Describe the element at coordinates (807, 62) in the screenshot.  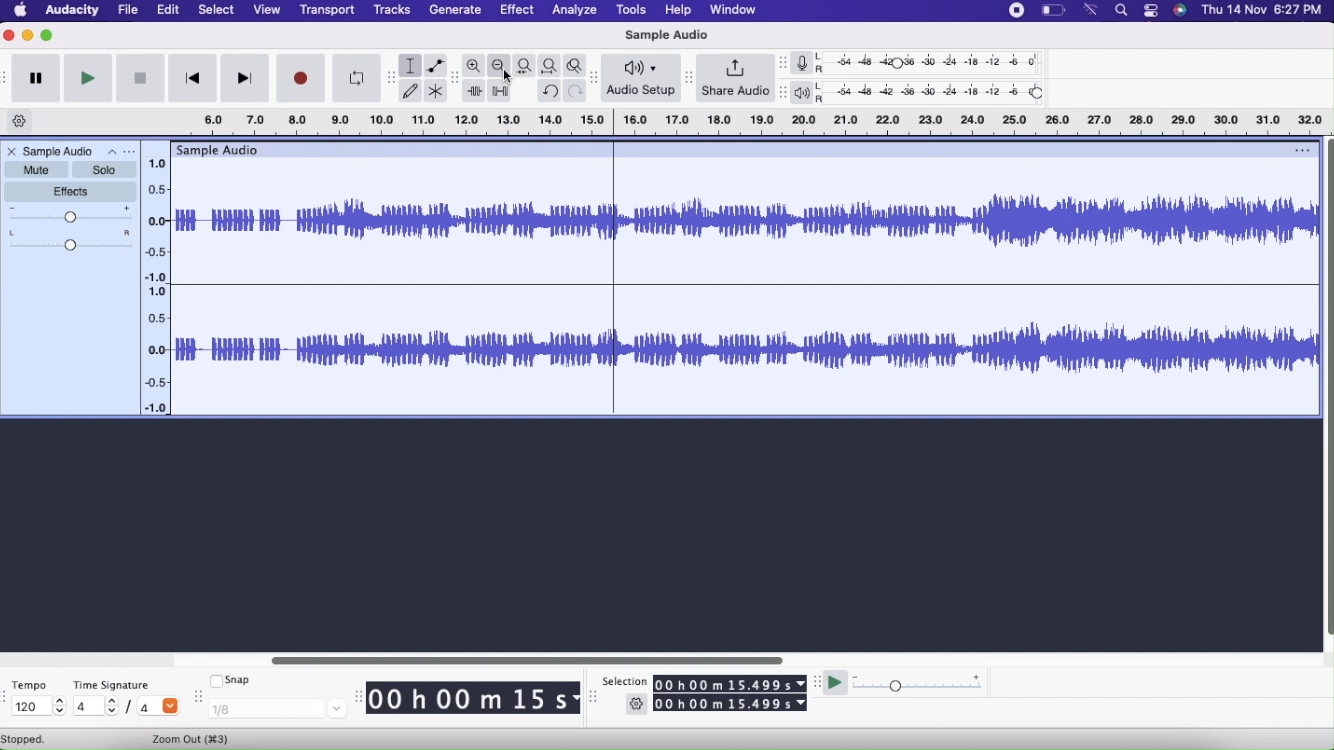
I see `Record meter` at that location.